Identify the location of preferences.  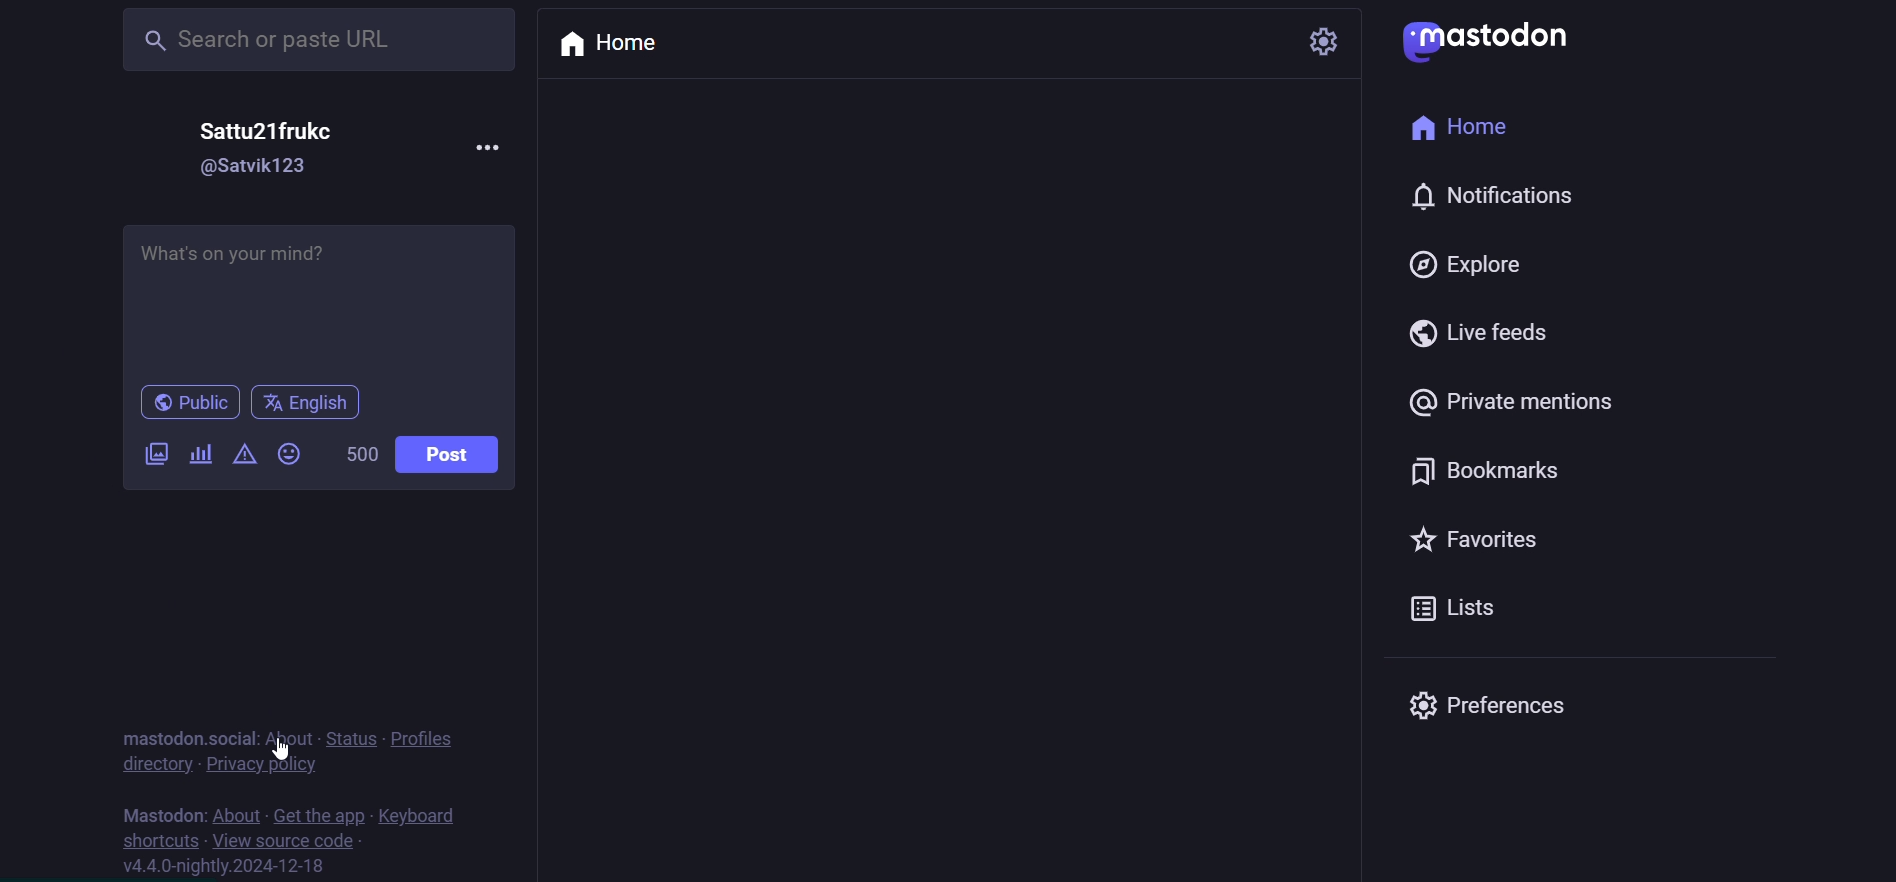
(1500, 705).